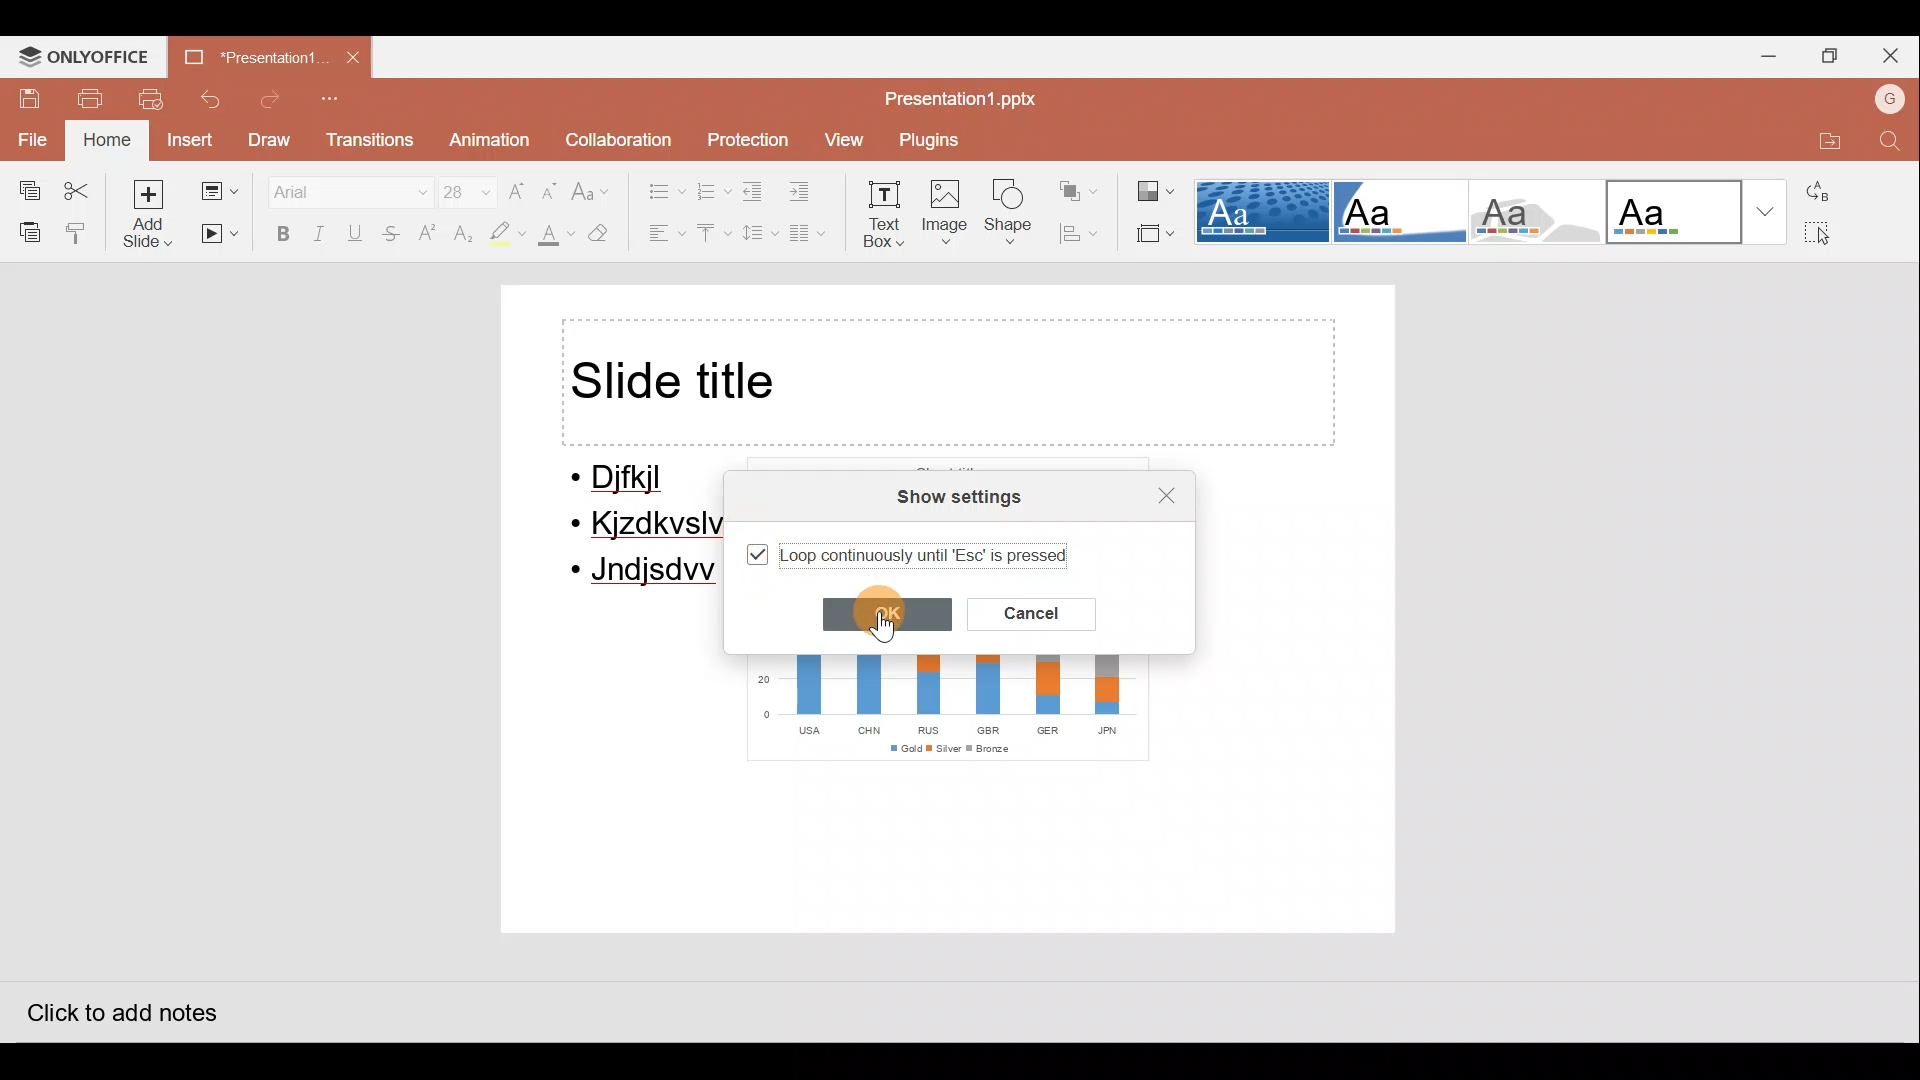  I want to click on Transitions, so click(371, 140).